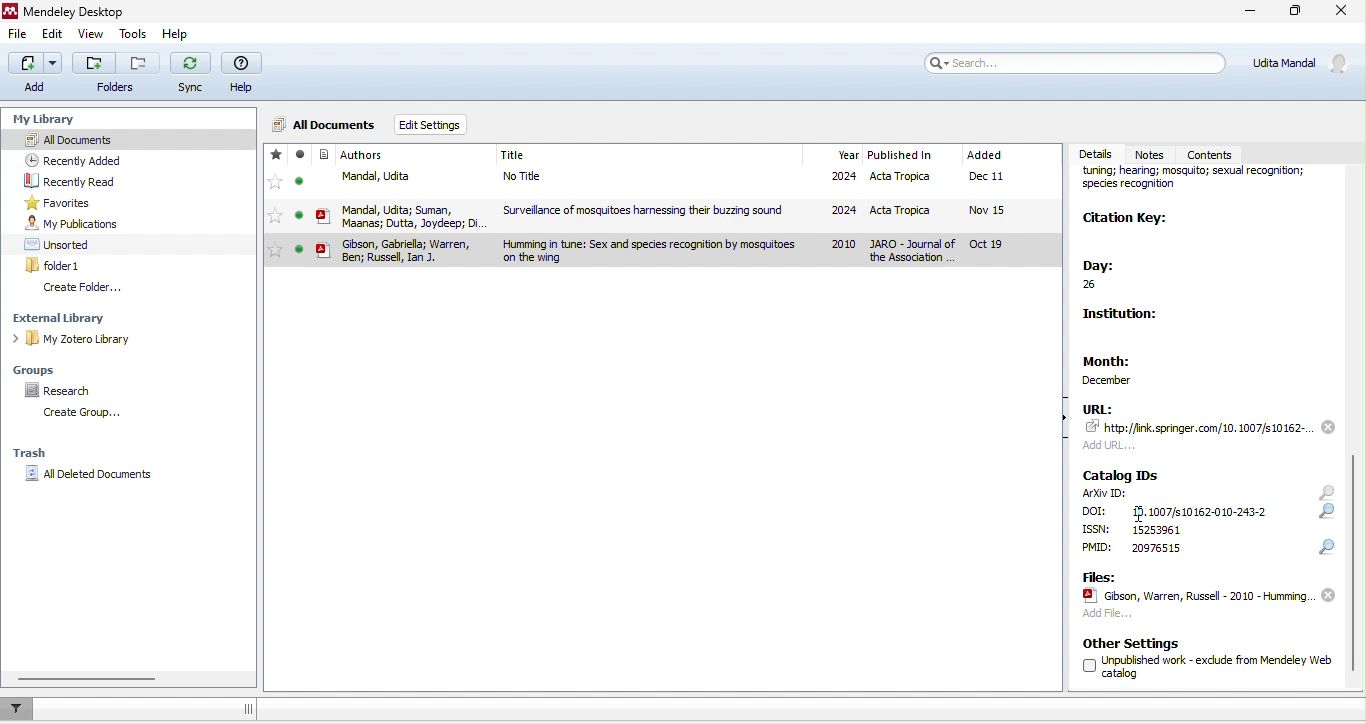 Image resolution: width=1366 pixels, height=724 pixels. I want to click on unsorted, so click(60, 244).